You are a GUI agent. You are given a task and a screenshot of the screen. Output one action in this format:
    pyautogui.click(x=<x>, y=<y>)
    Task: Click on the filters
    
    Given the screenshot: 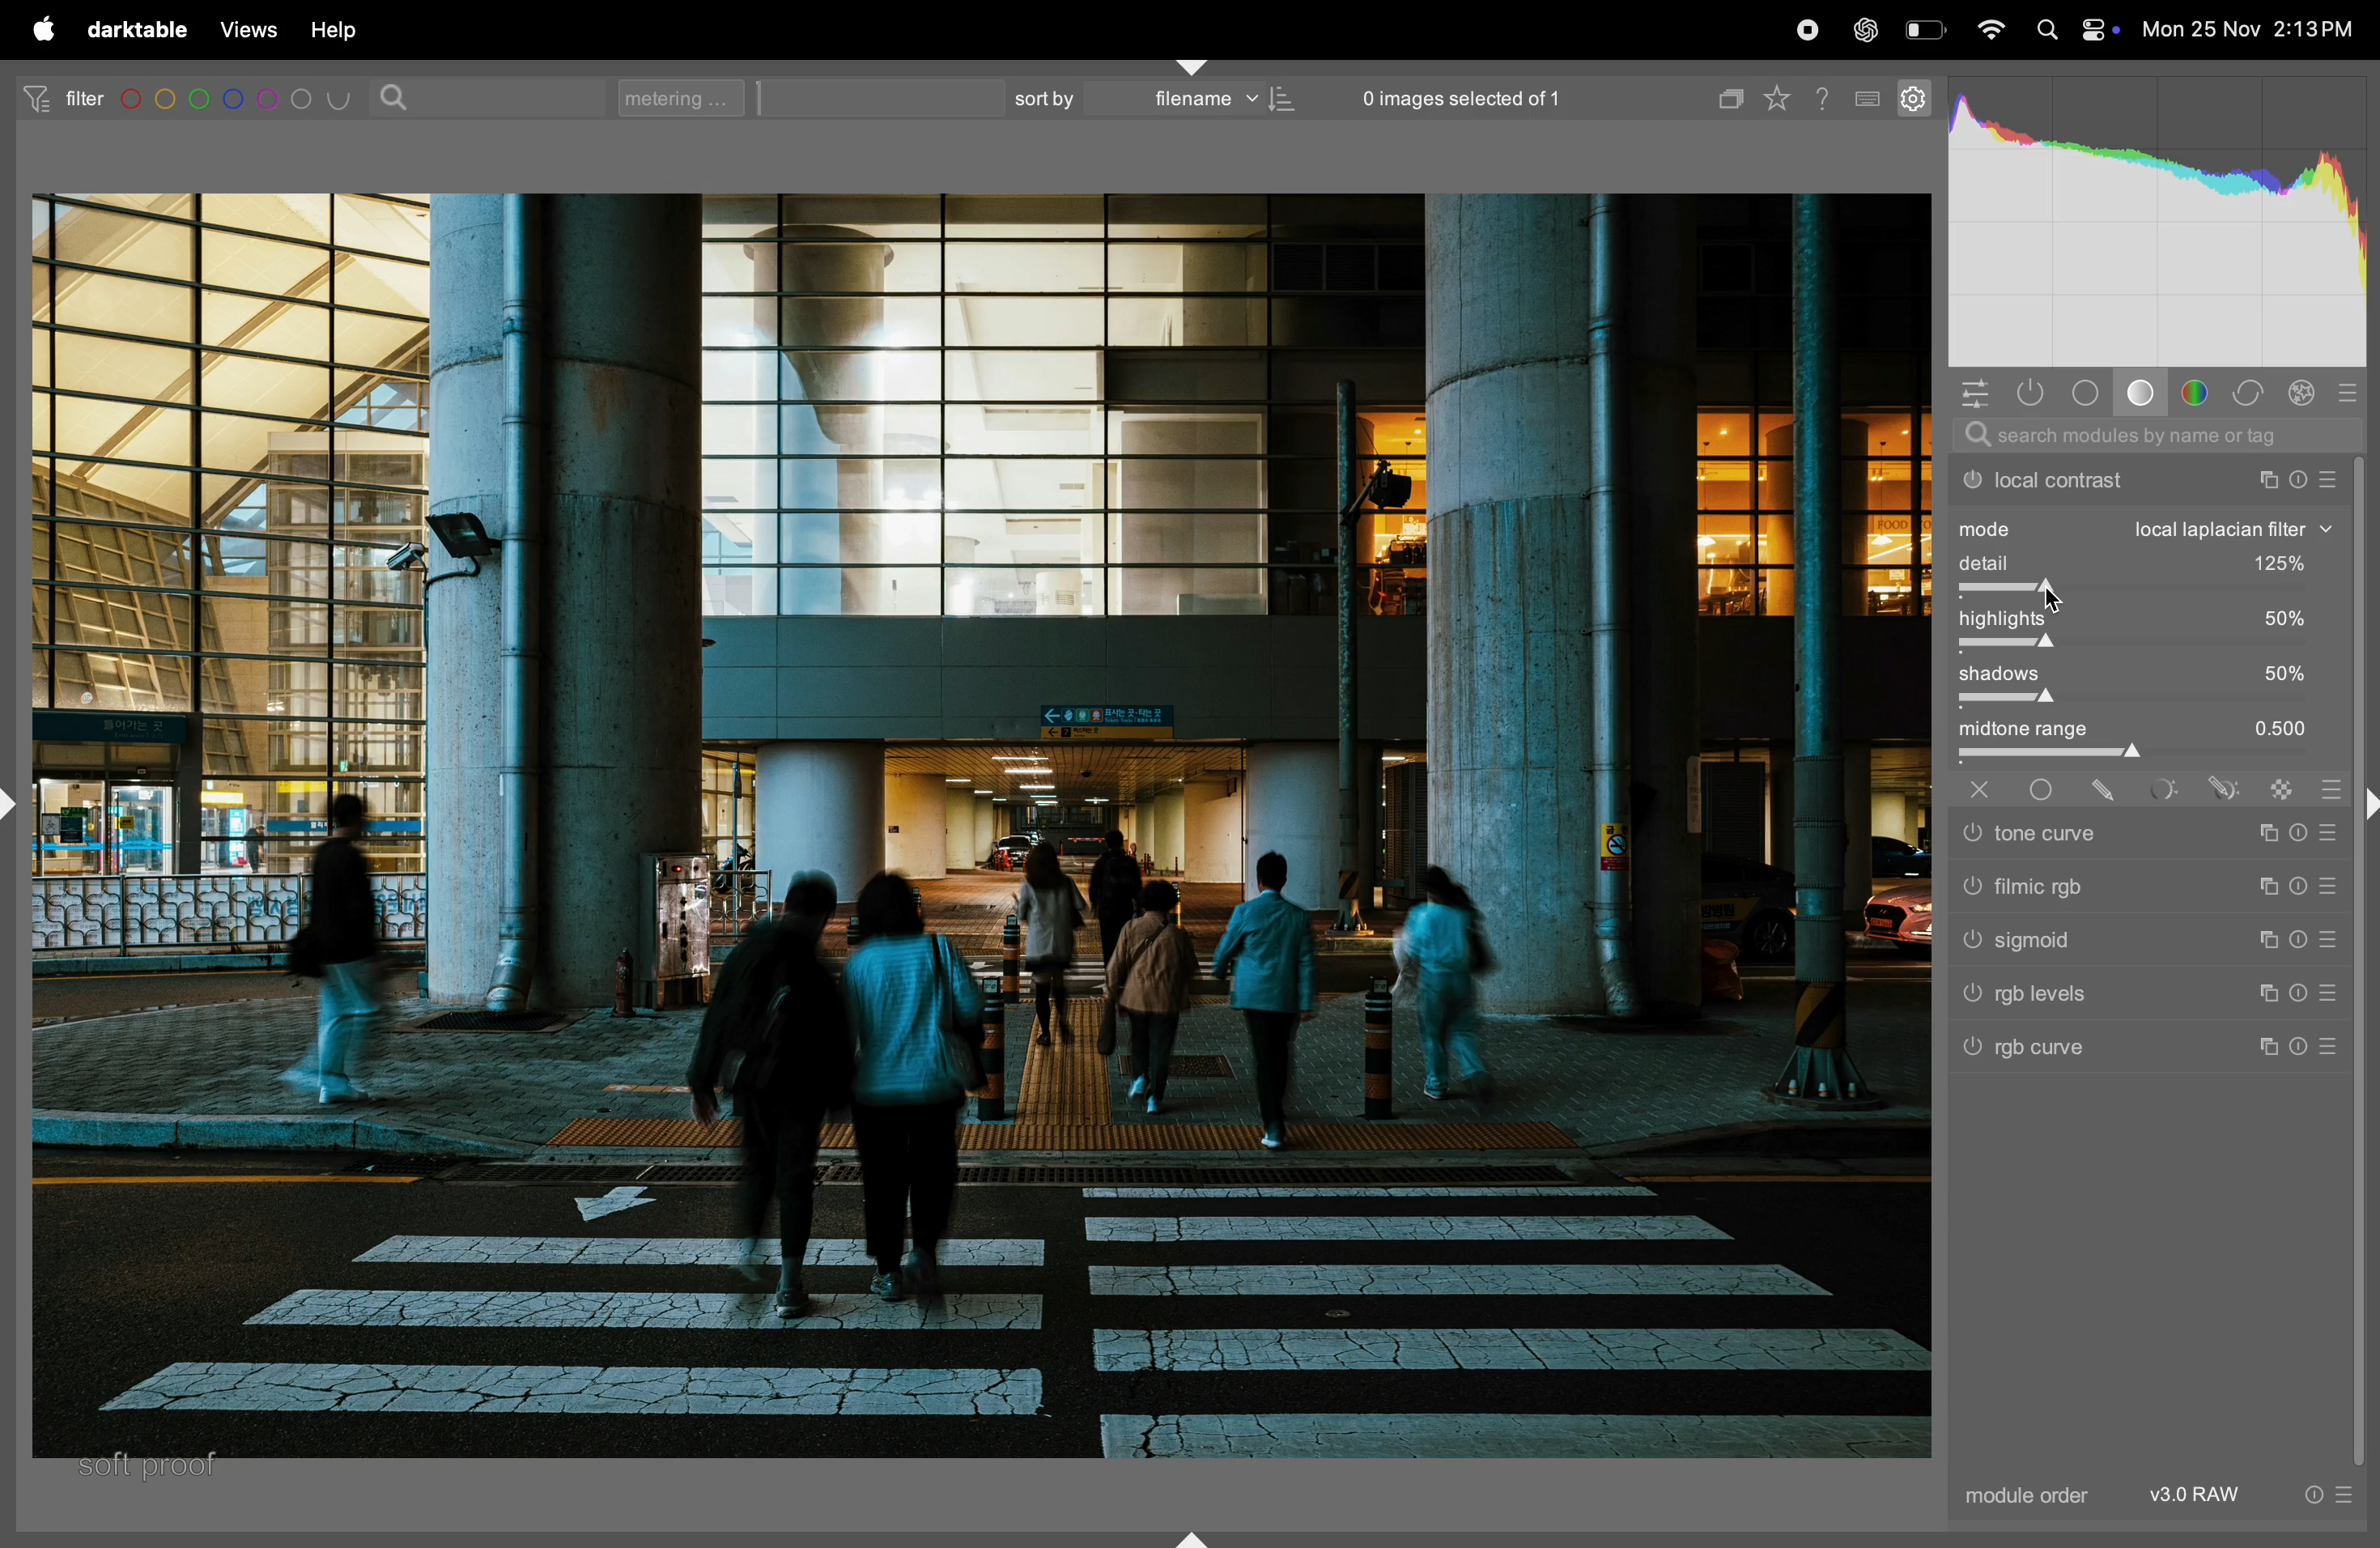 What is the action you would take?
    pyautogui.click(x=240, y=100)
    